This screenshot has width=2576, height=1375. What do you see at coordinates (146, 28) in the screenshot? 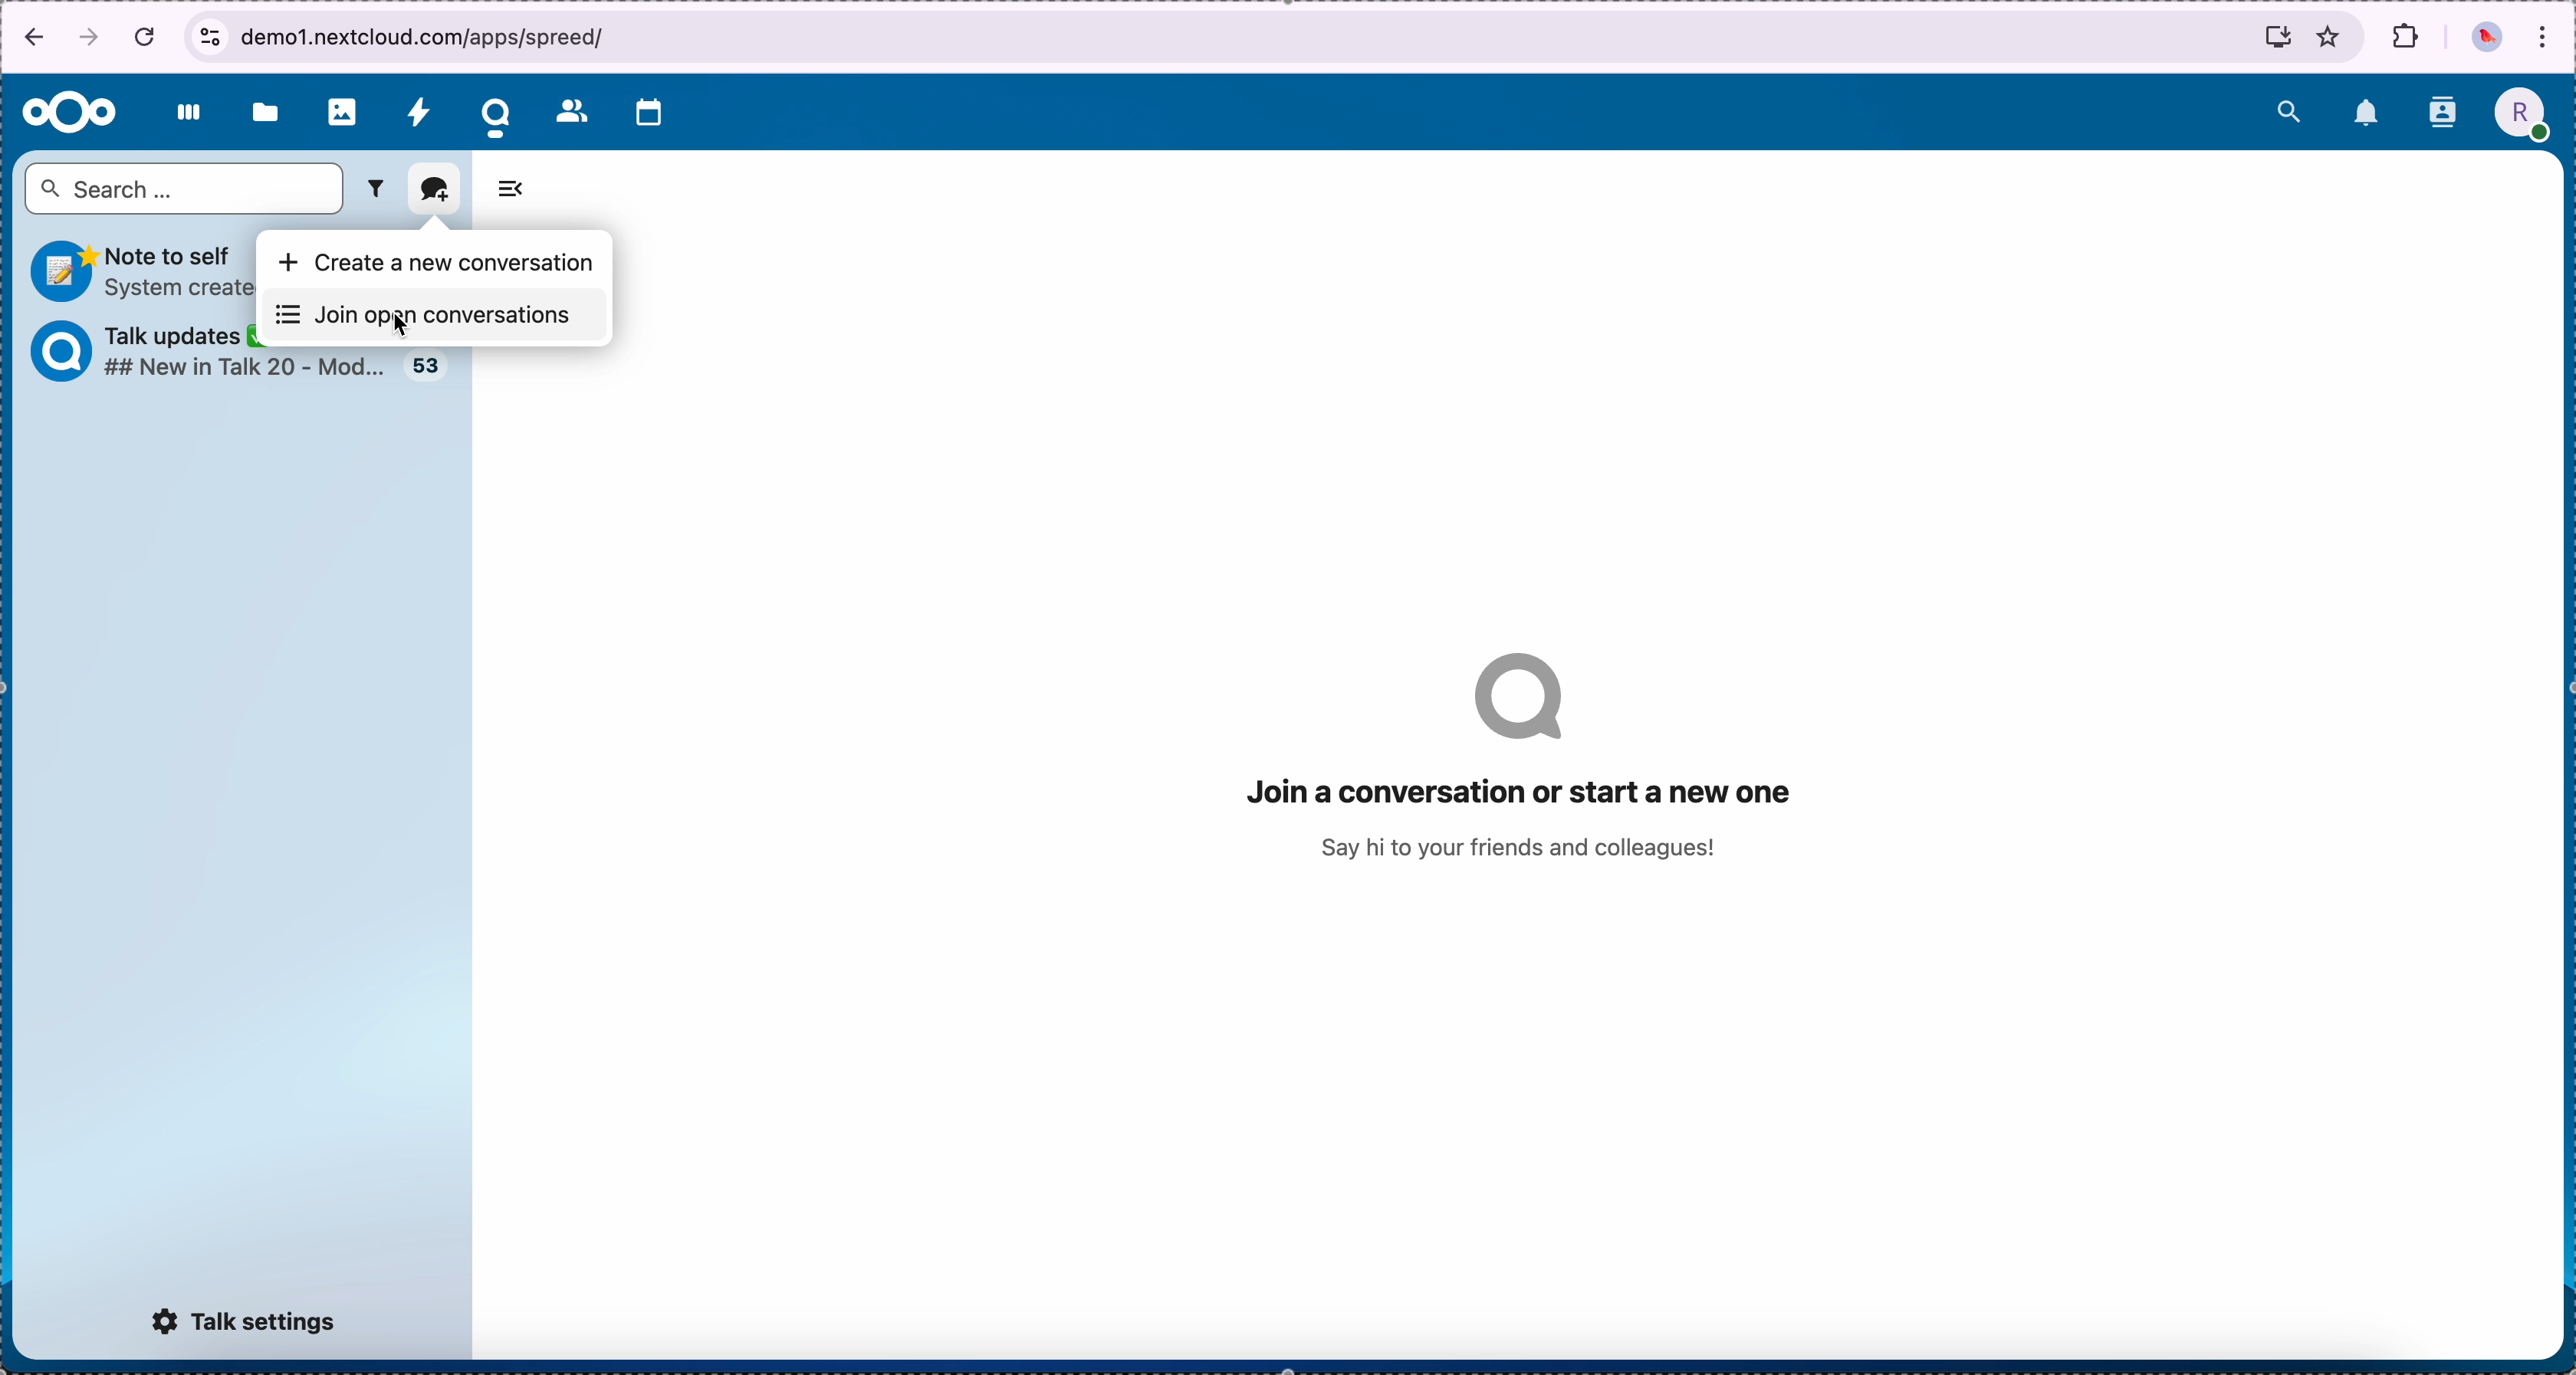
I see `cancel` at bounding box center [146, 28].